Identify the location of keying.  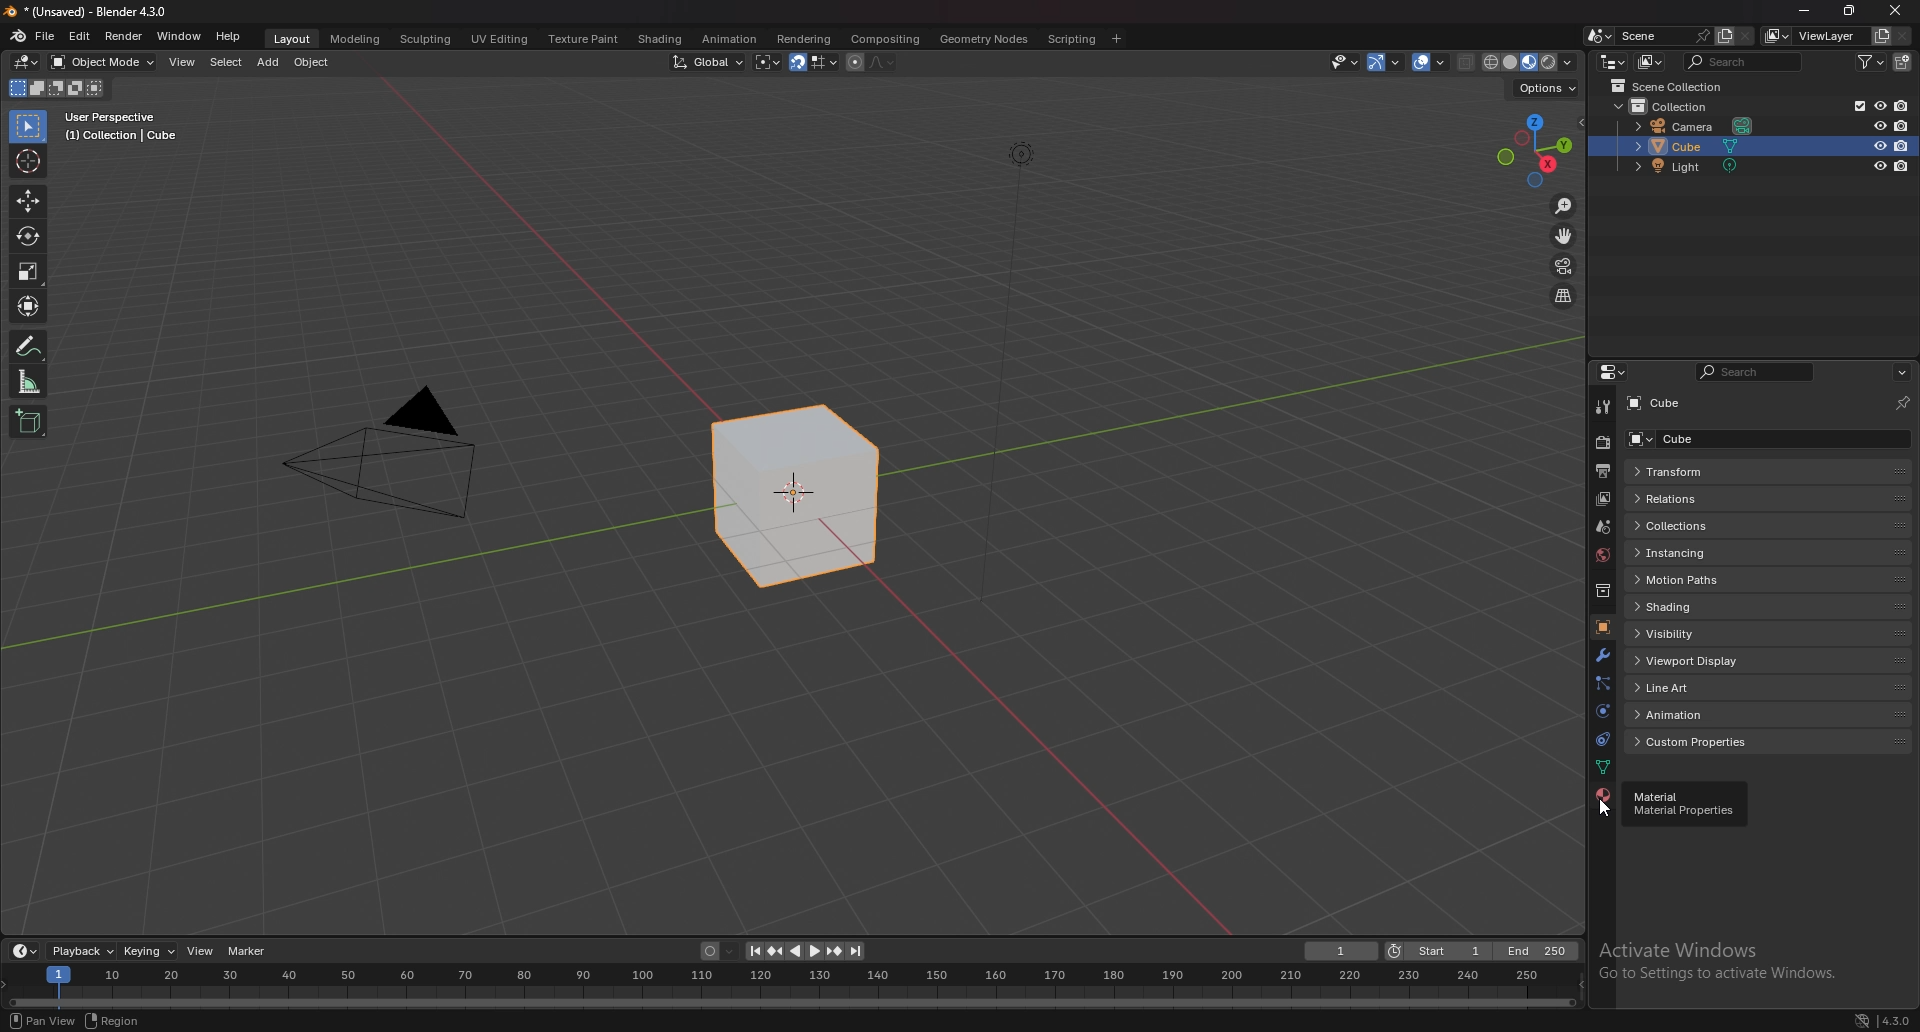
(150, 950).